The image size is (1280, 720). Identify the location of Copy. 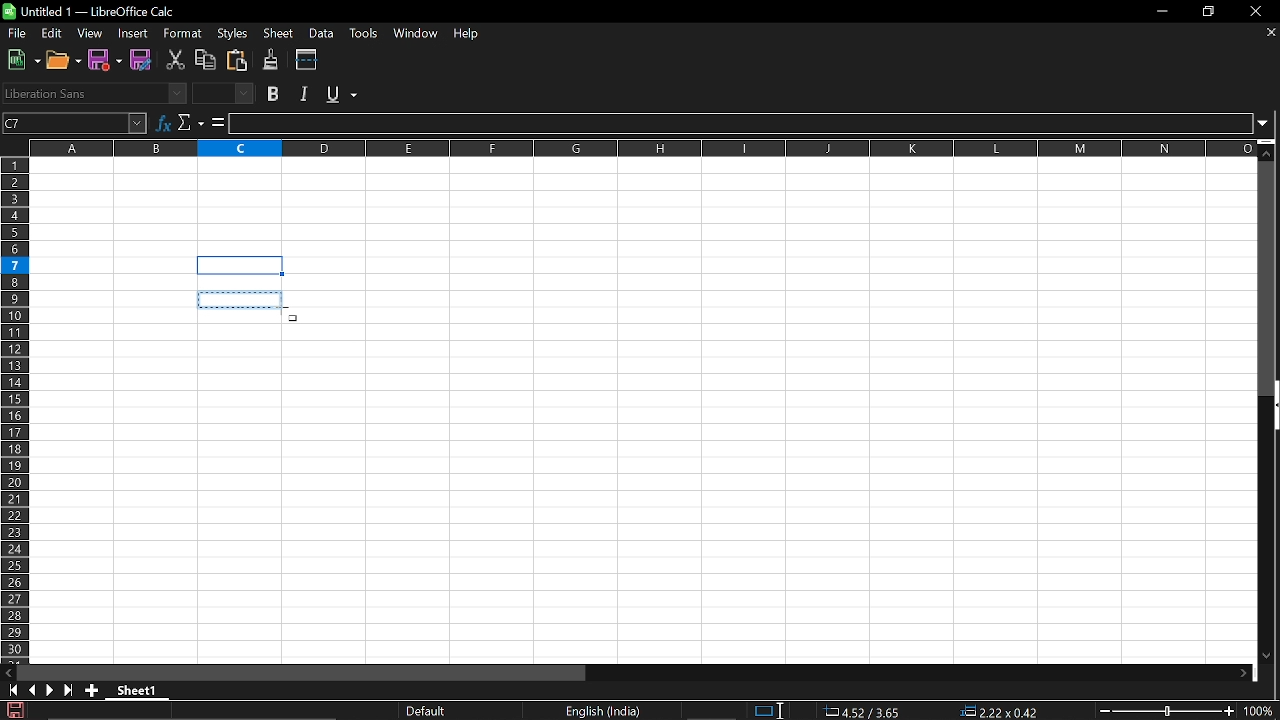
(205, 60).